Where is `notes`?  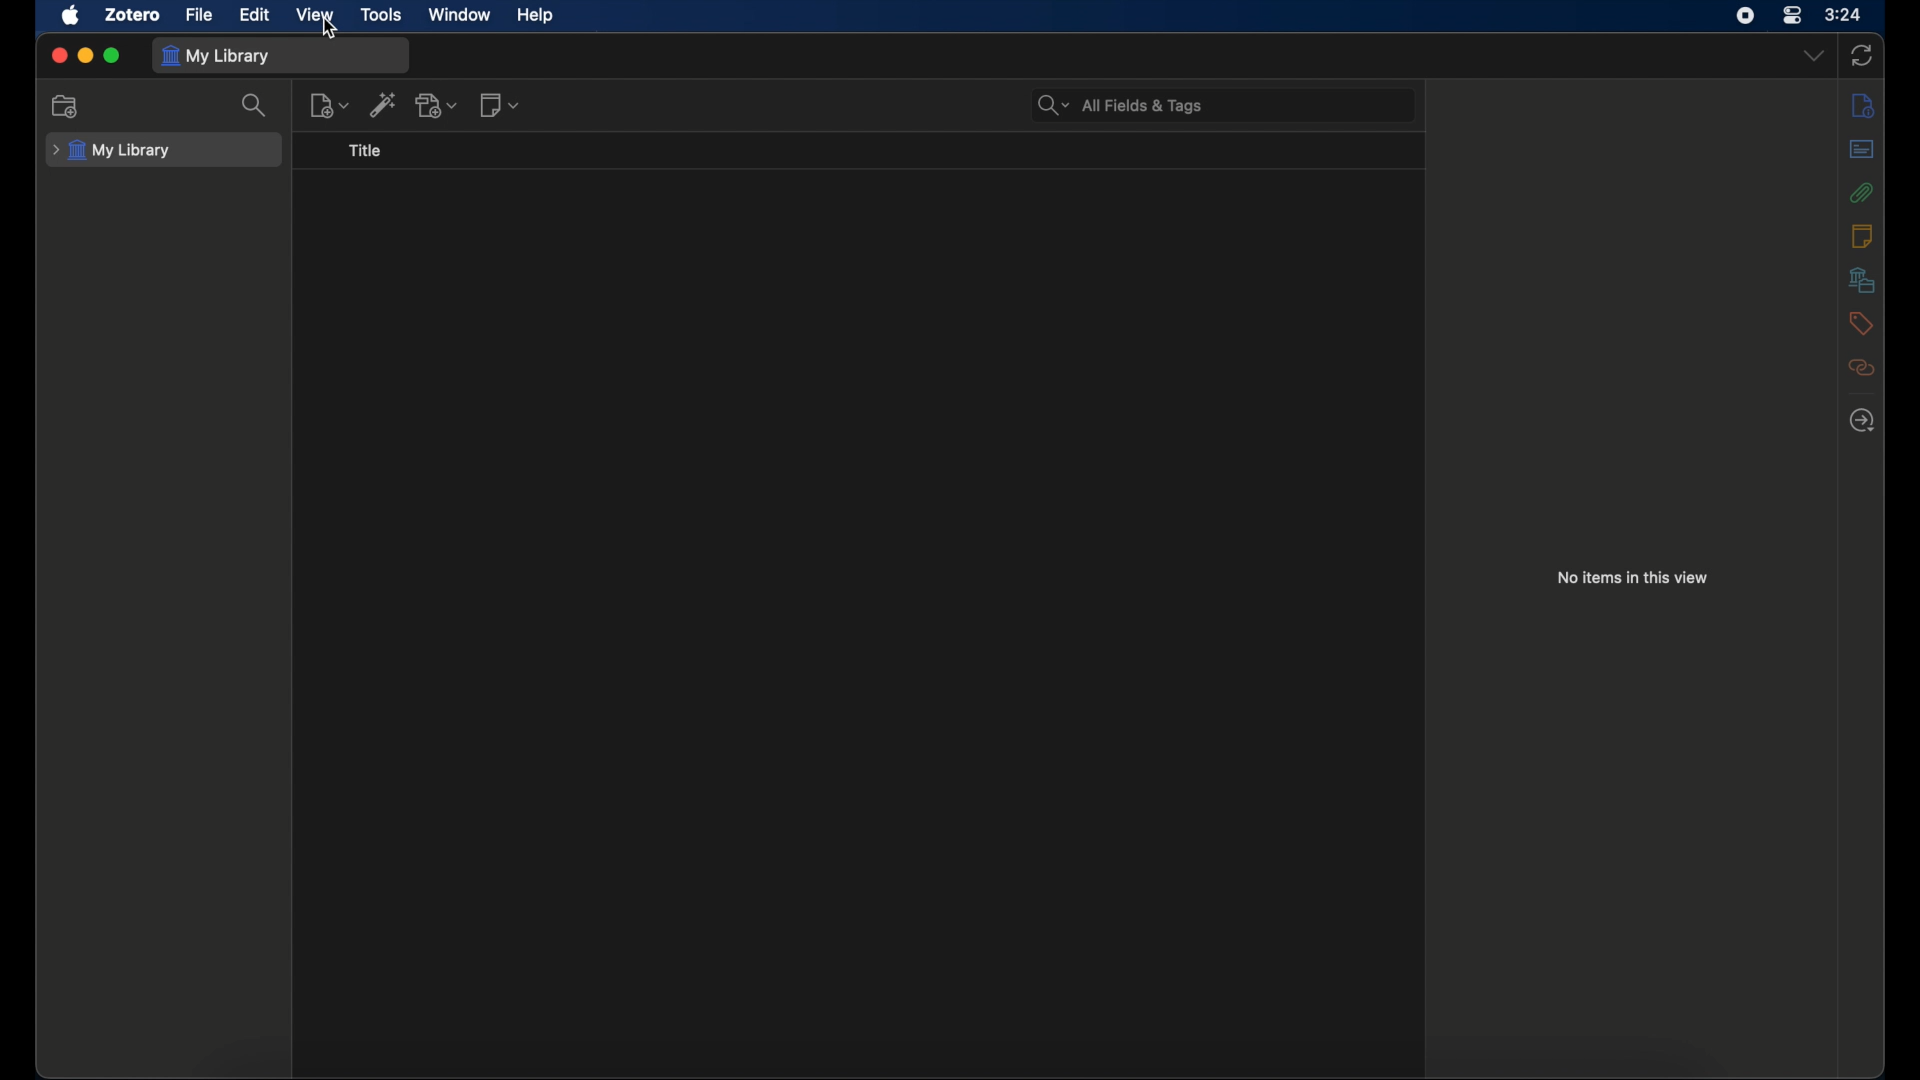
notes is located at coordinates (1862, 235).